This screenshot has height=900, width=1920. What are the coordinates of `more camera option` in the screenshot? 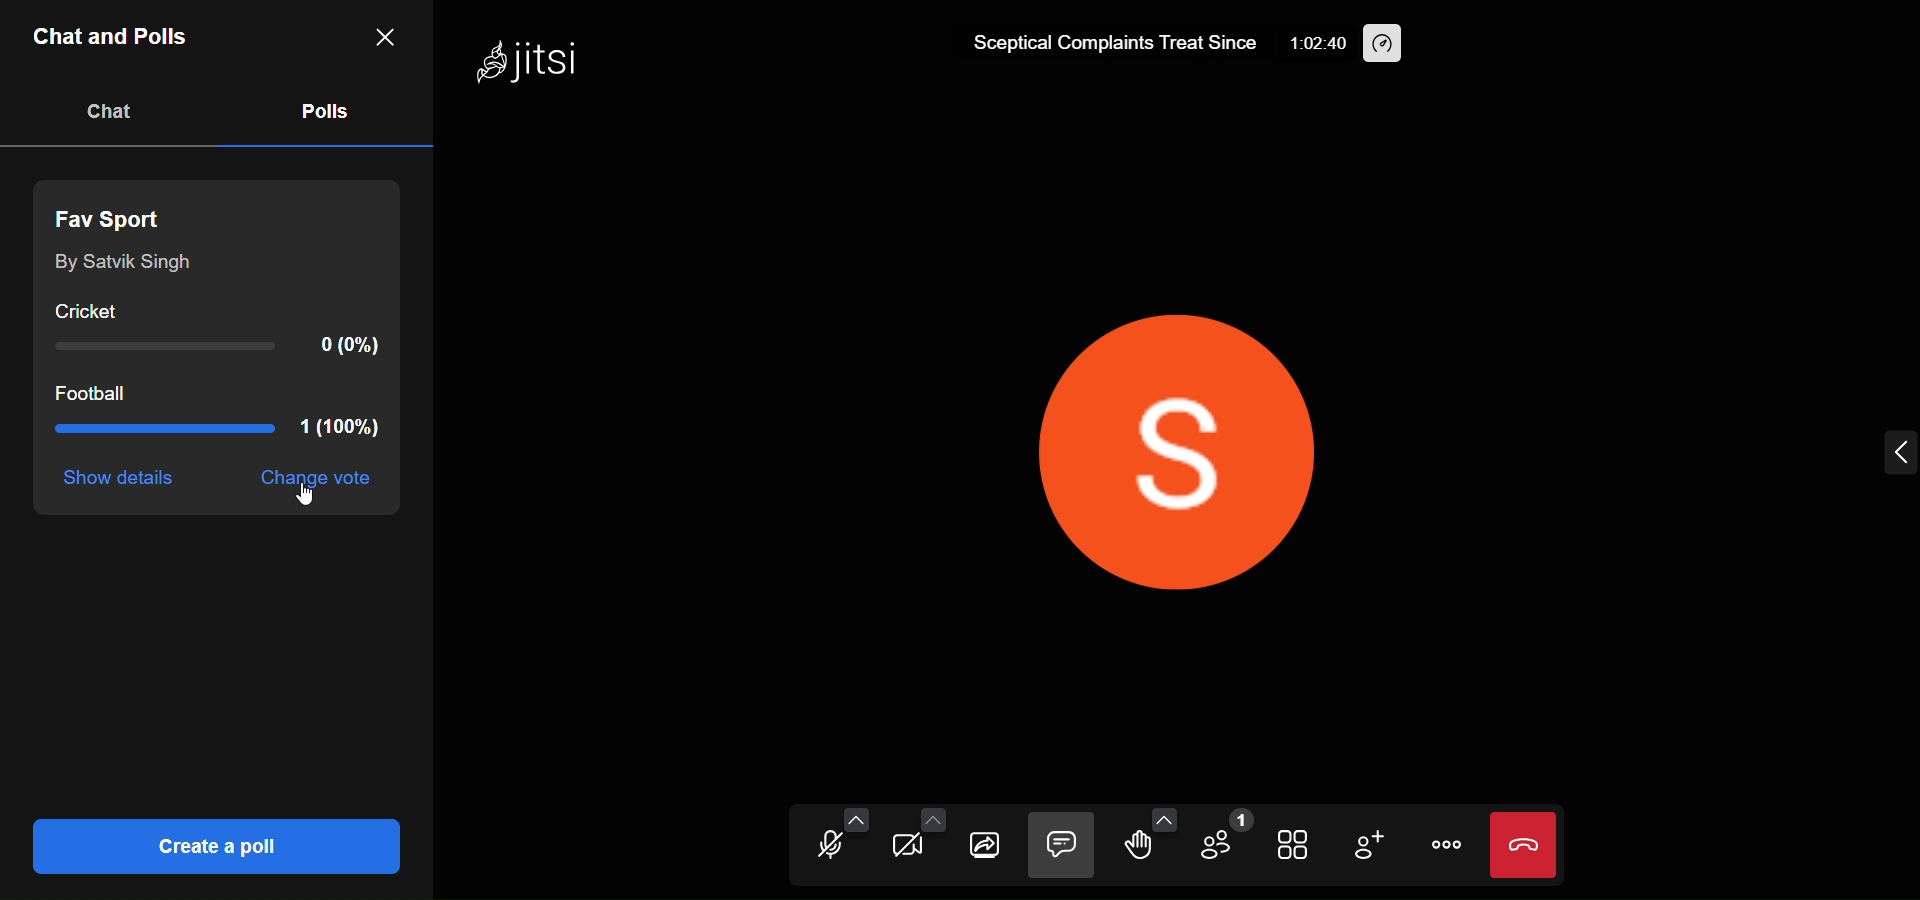 It's located at (932, 822).